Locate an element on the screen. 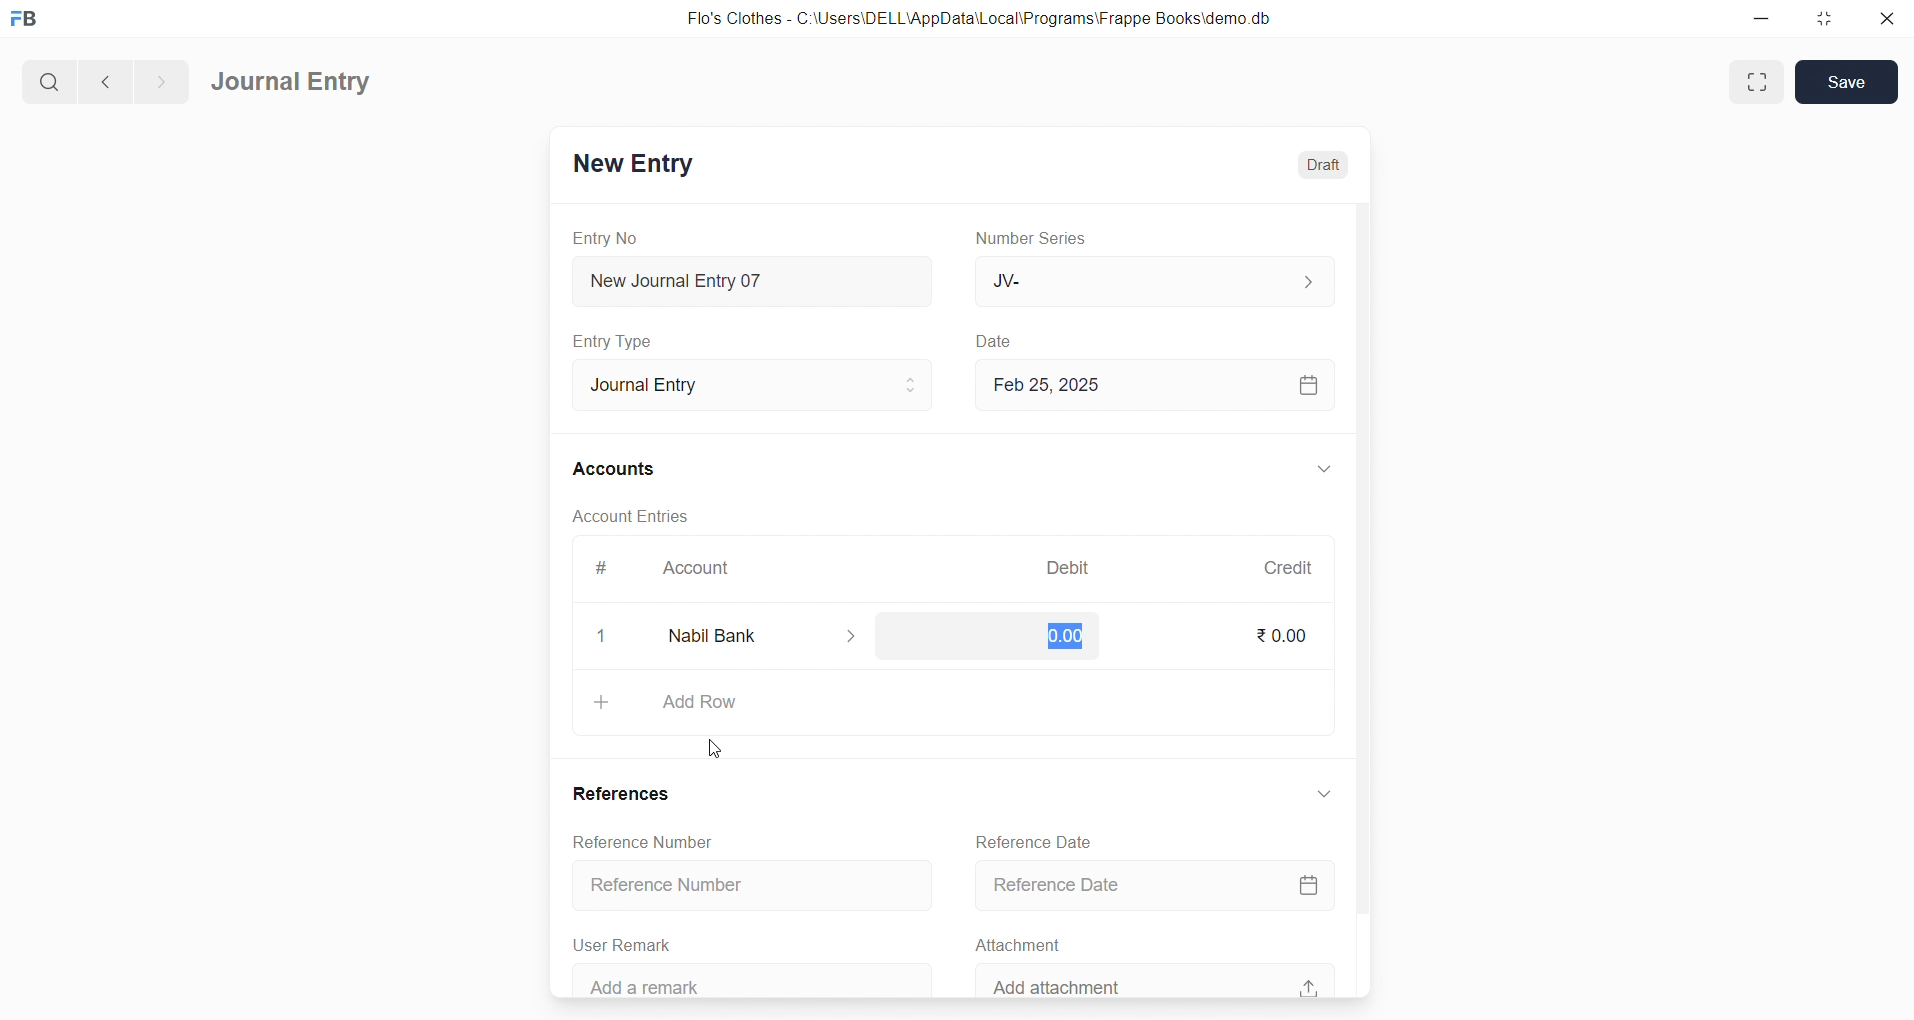 Image resolution: width=1914 pixels, height=1020 pixels. vertical scroll bar is located at coordinates (1362, 597).